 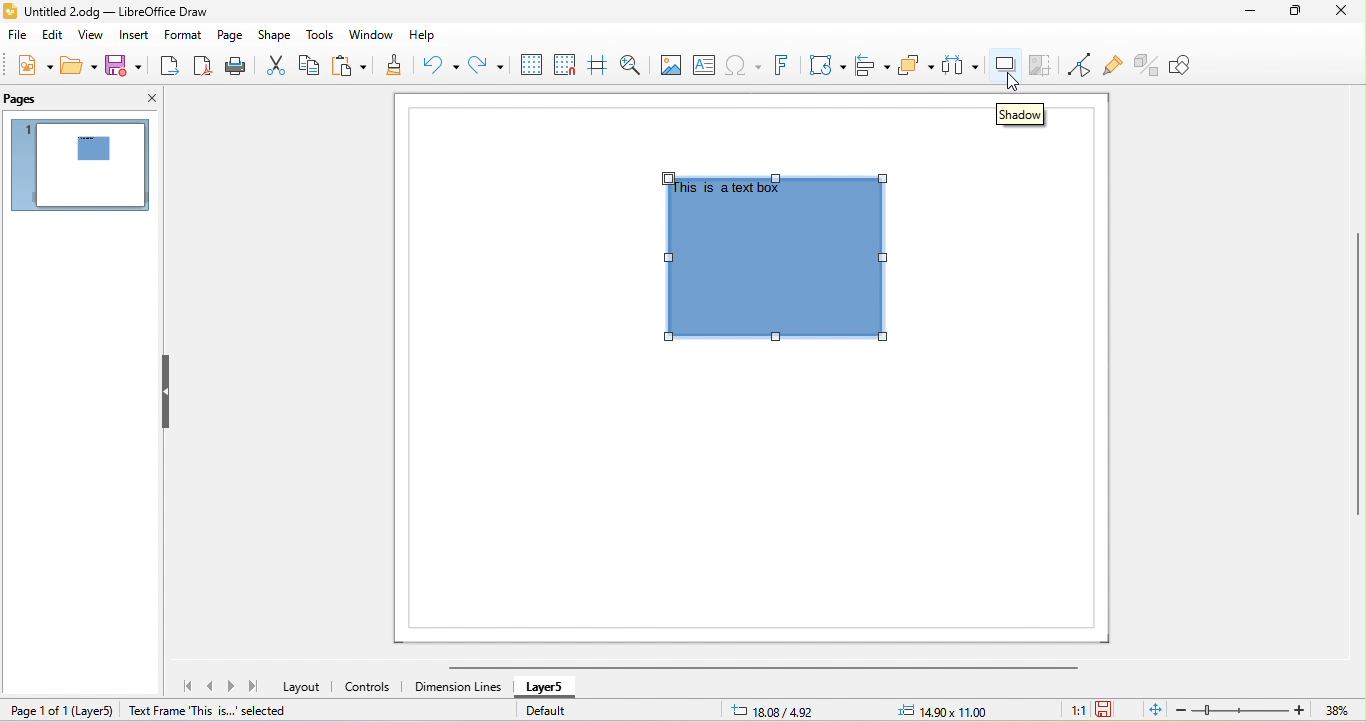 What do you see at coordinates (133, 36) in the screenshot?
I see `insert` at bounding box center [133, 36].